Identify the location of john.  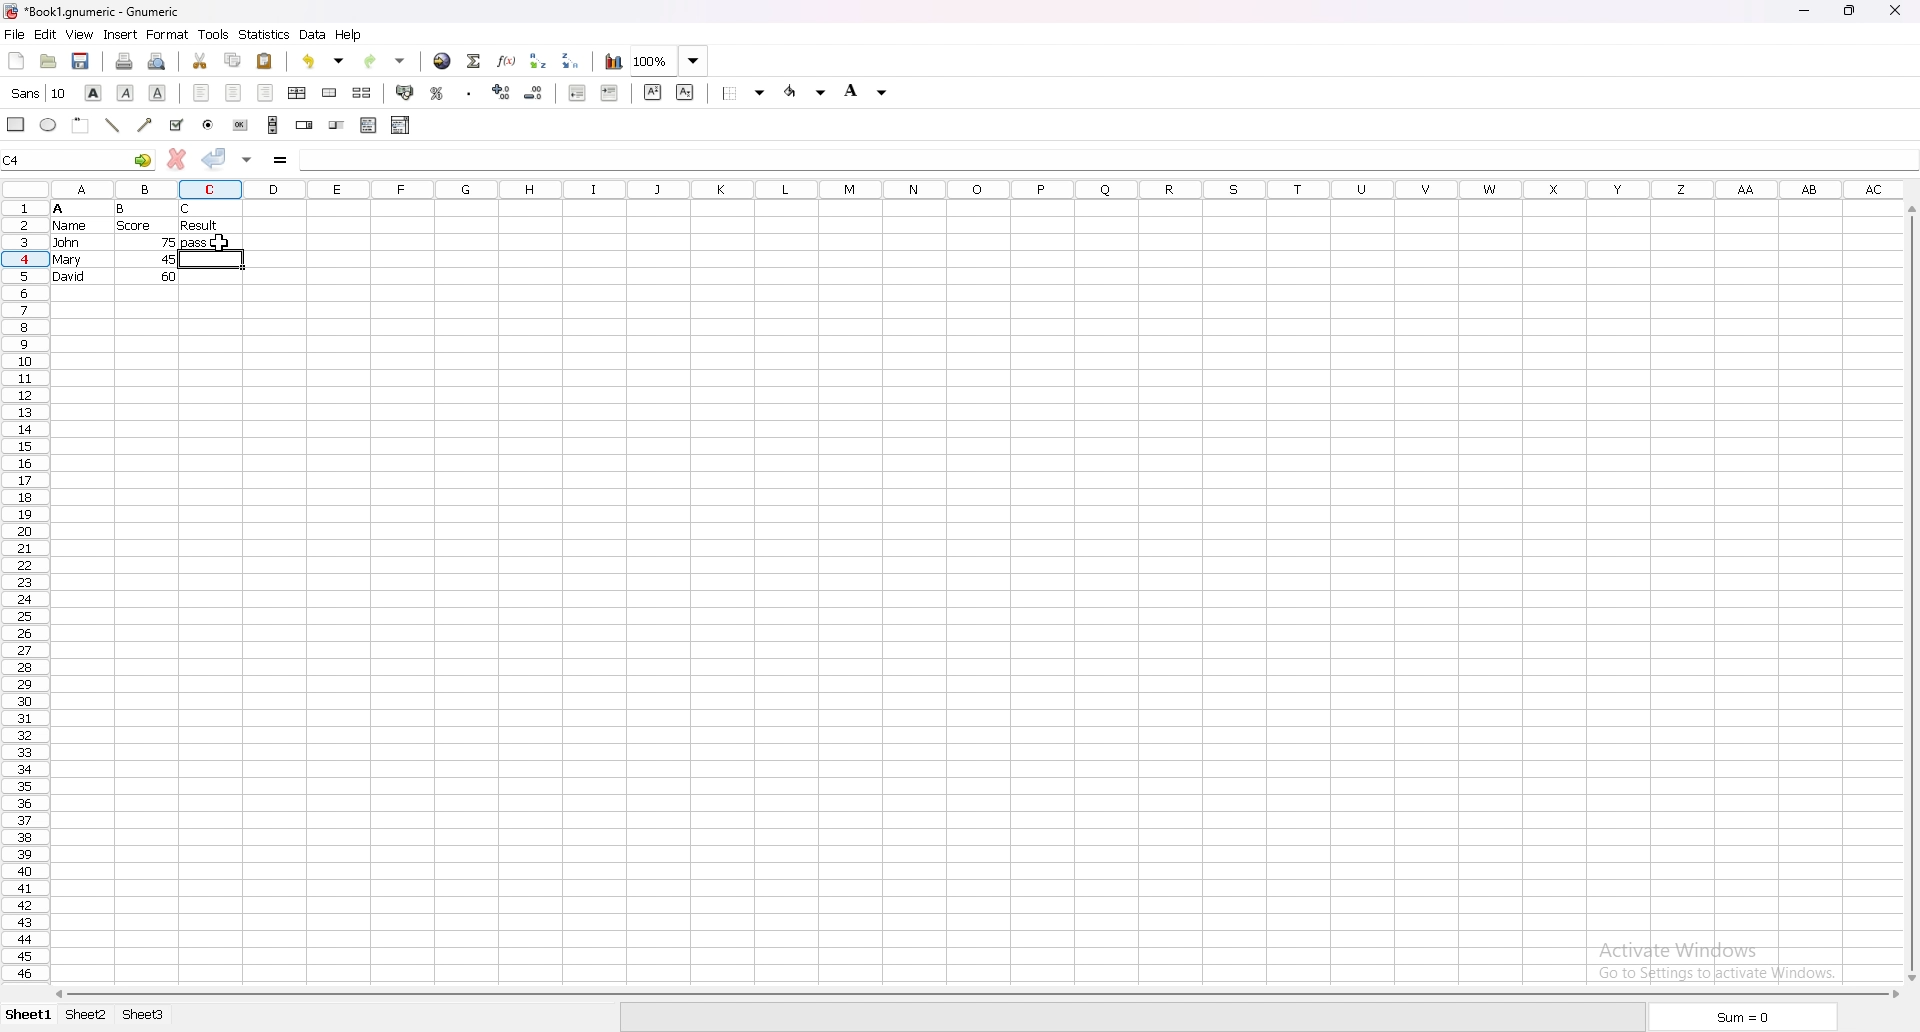
(66, 242).